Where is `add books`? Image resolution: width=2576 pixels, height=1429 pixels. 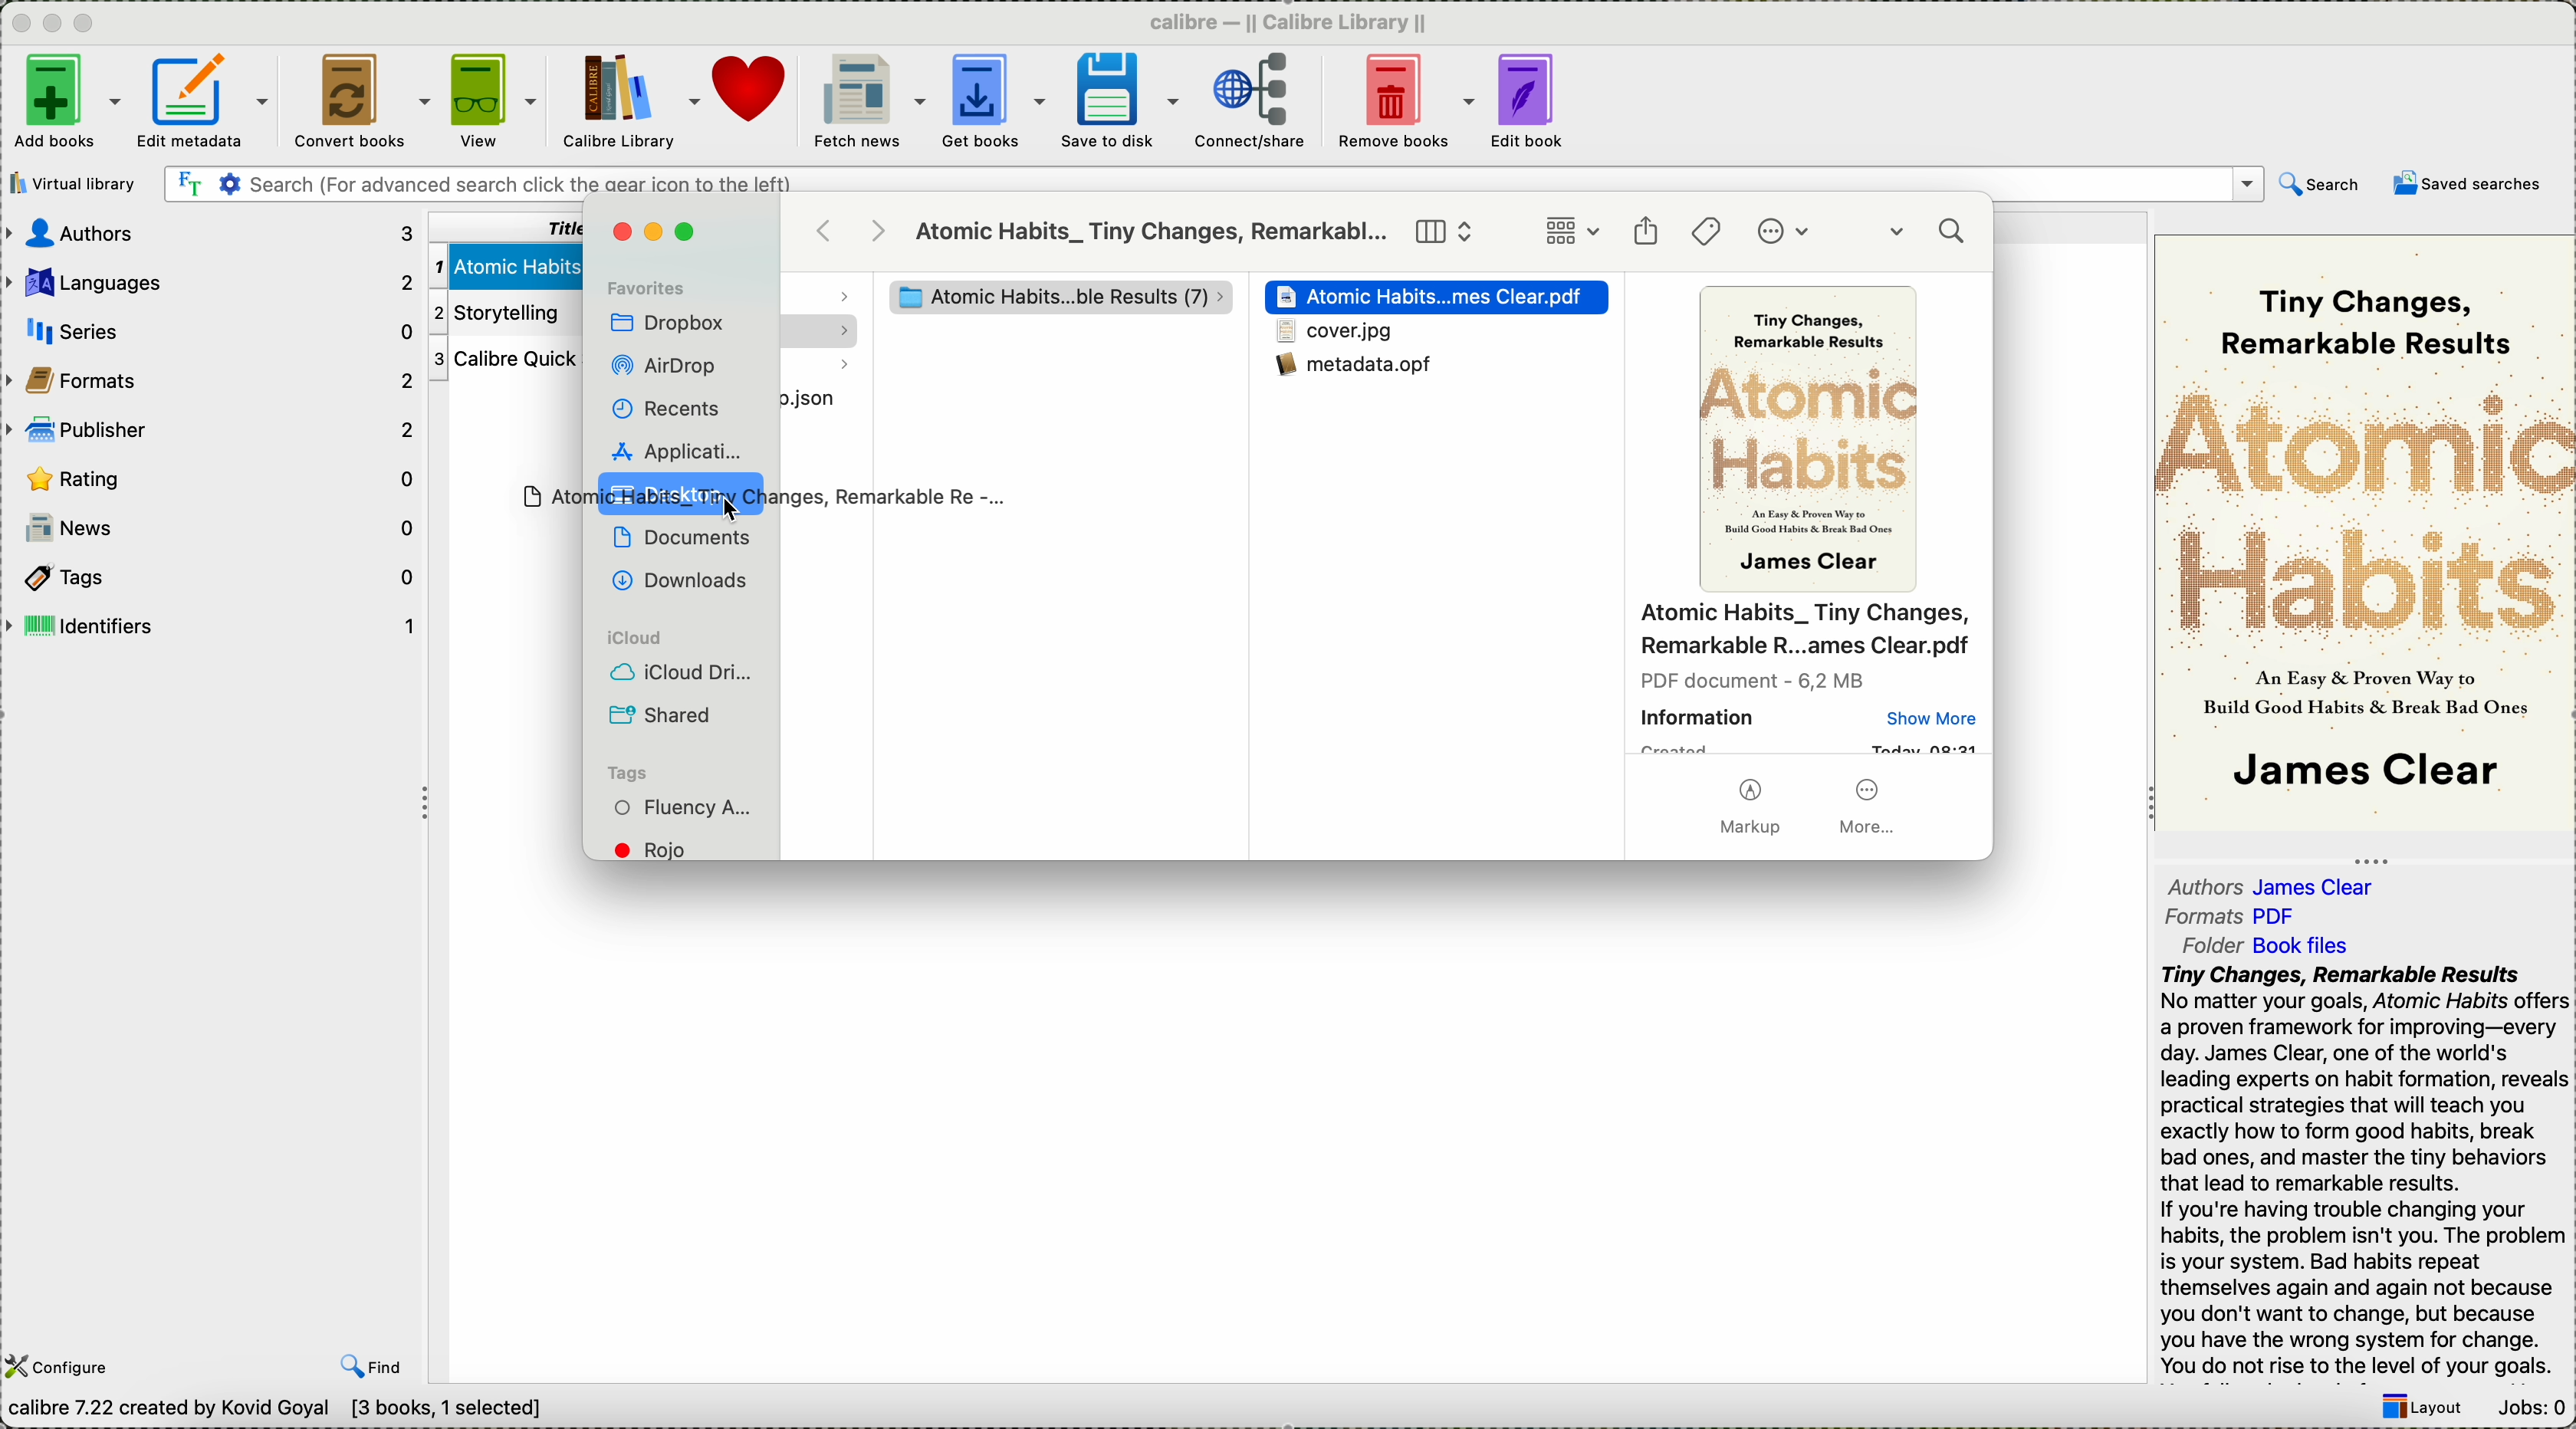 add books is located at coordinates (64, 104).